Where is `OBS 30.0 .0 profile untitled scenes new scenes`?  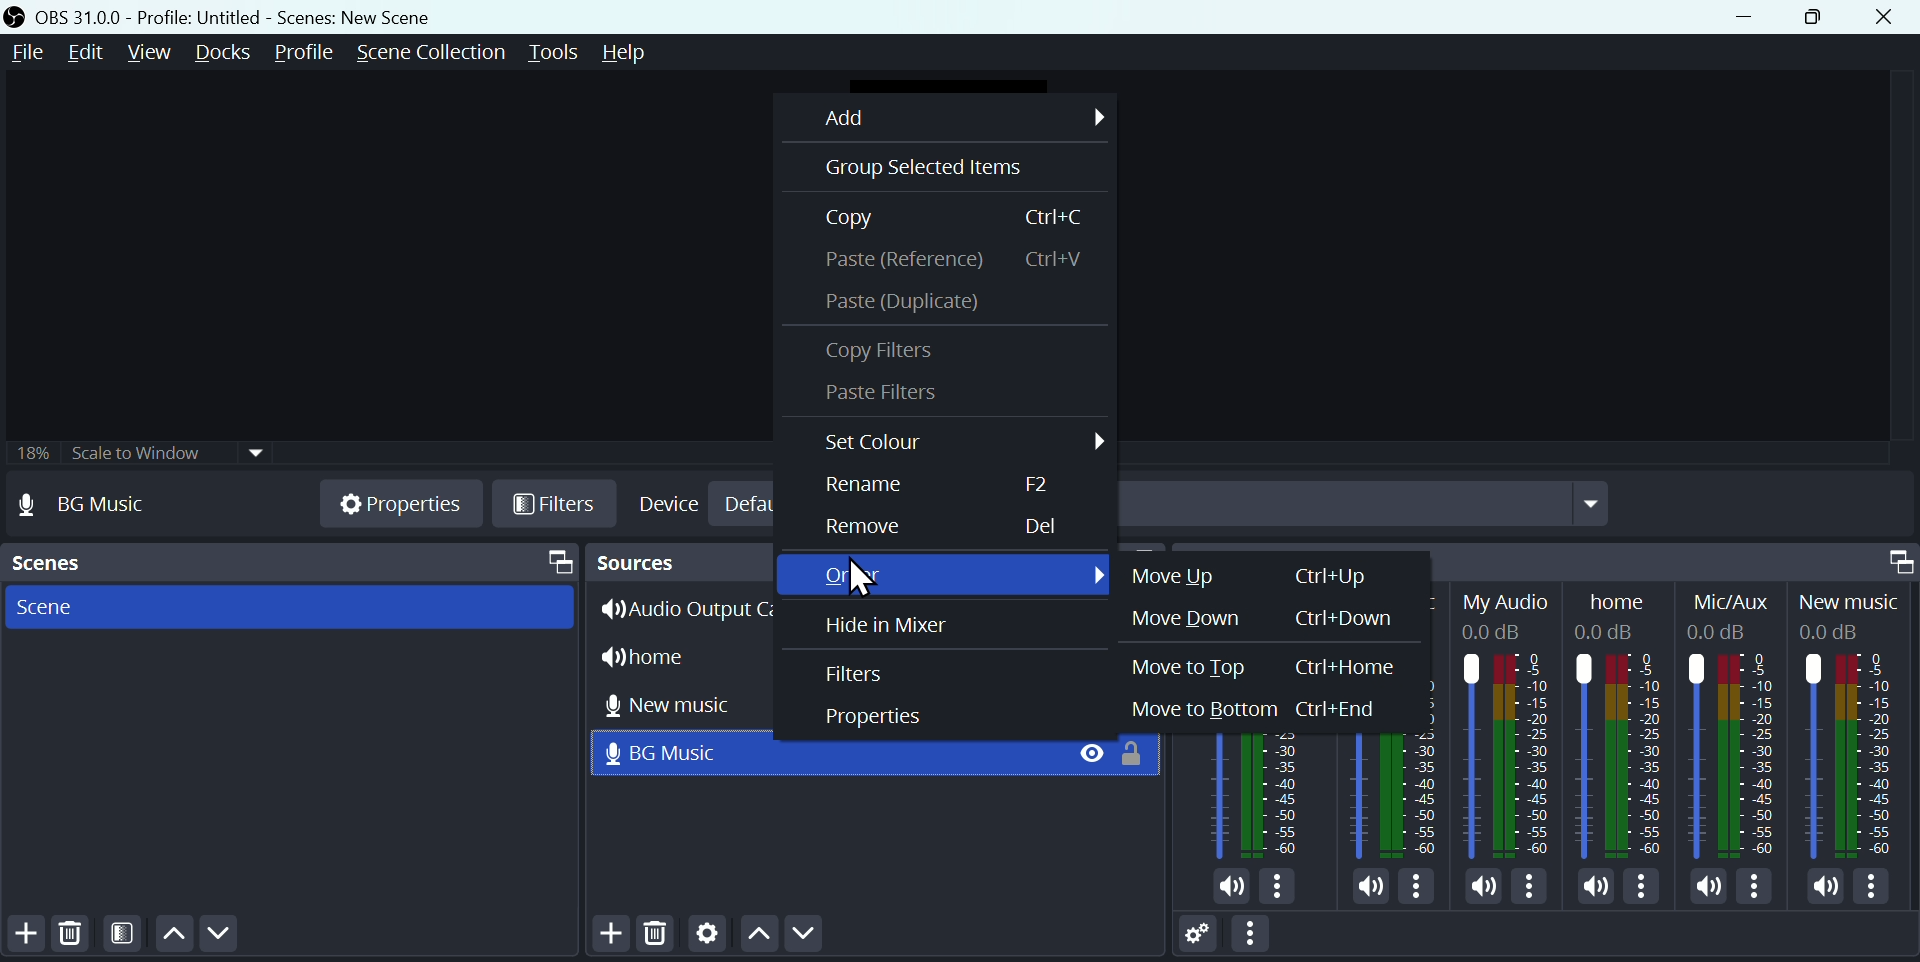 OBS 30.0 .0 profile untitled scenes new scenes is located at coordinates (257, 15).